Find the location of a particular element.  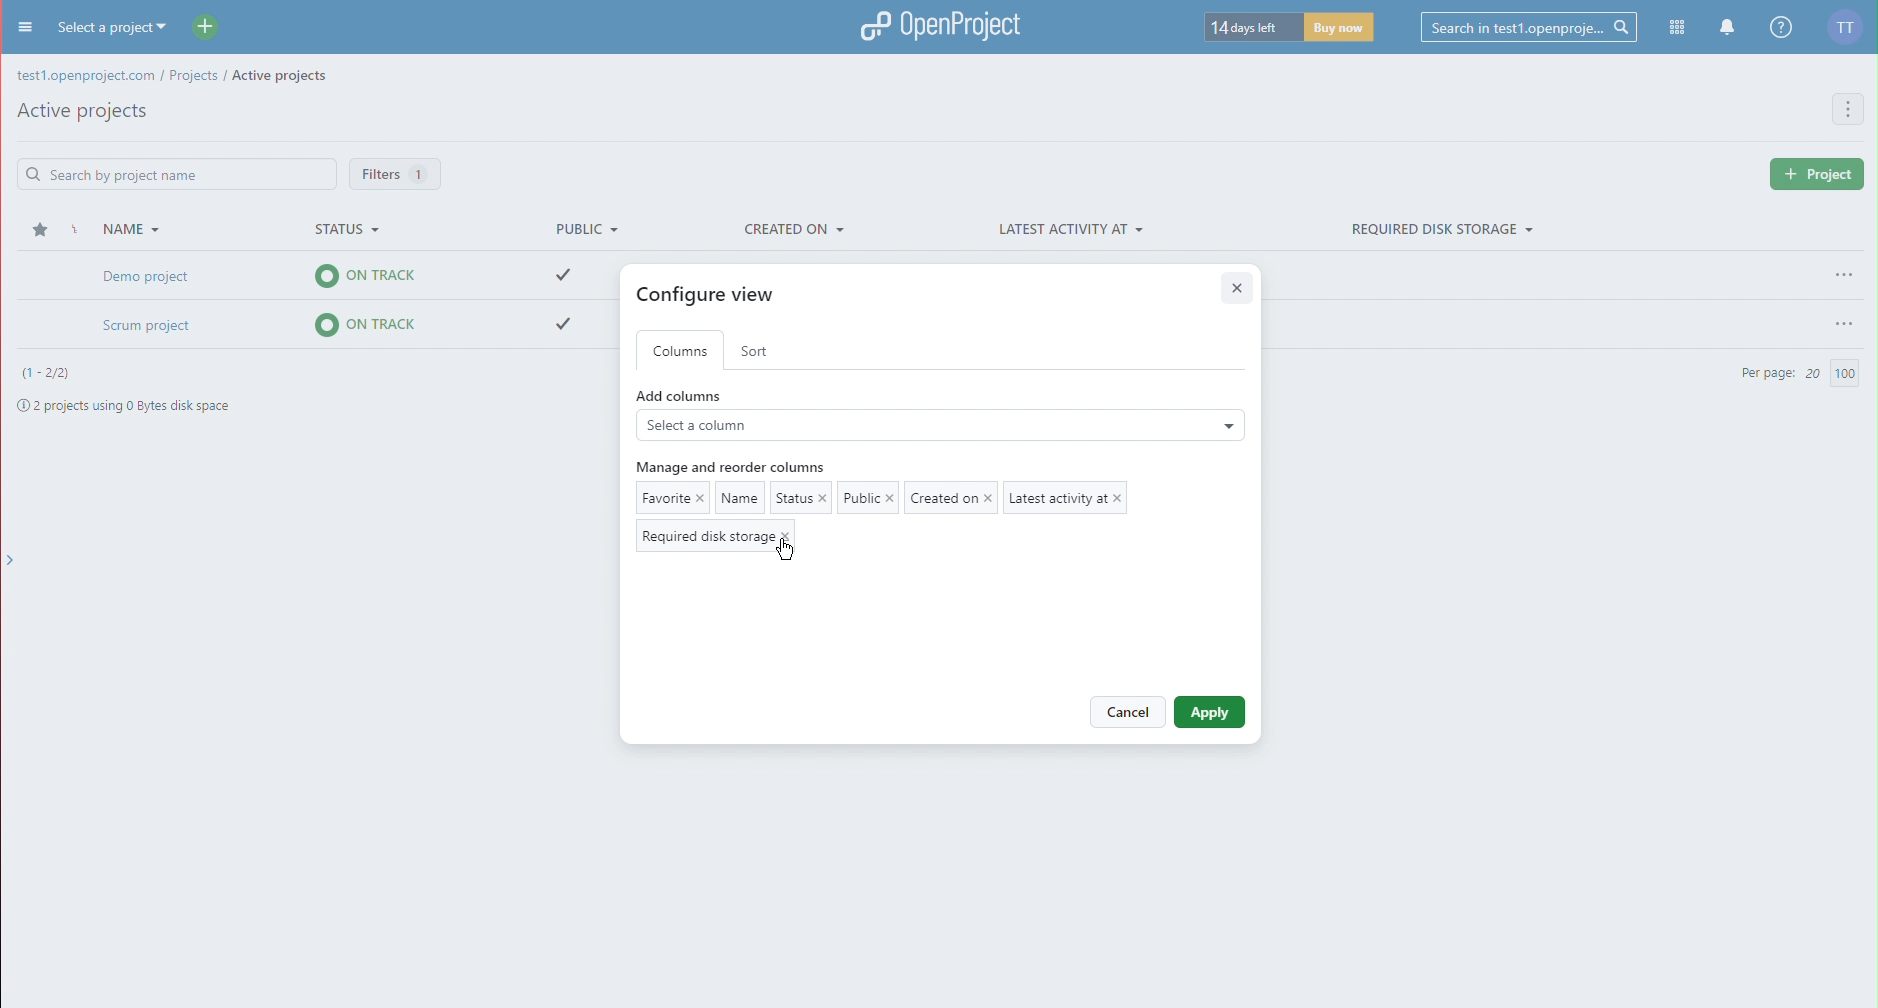

Configure view is located at coordinates (713, 294).